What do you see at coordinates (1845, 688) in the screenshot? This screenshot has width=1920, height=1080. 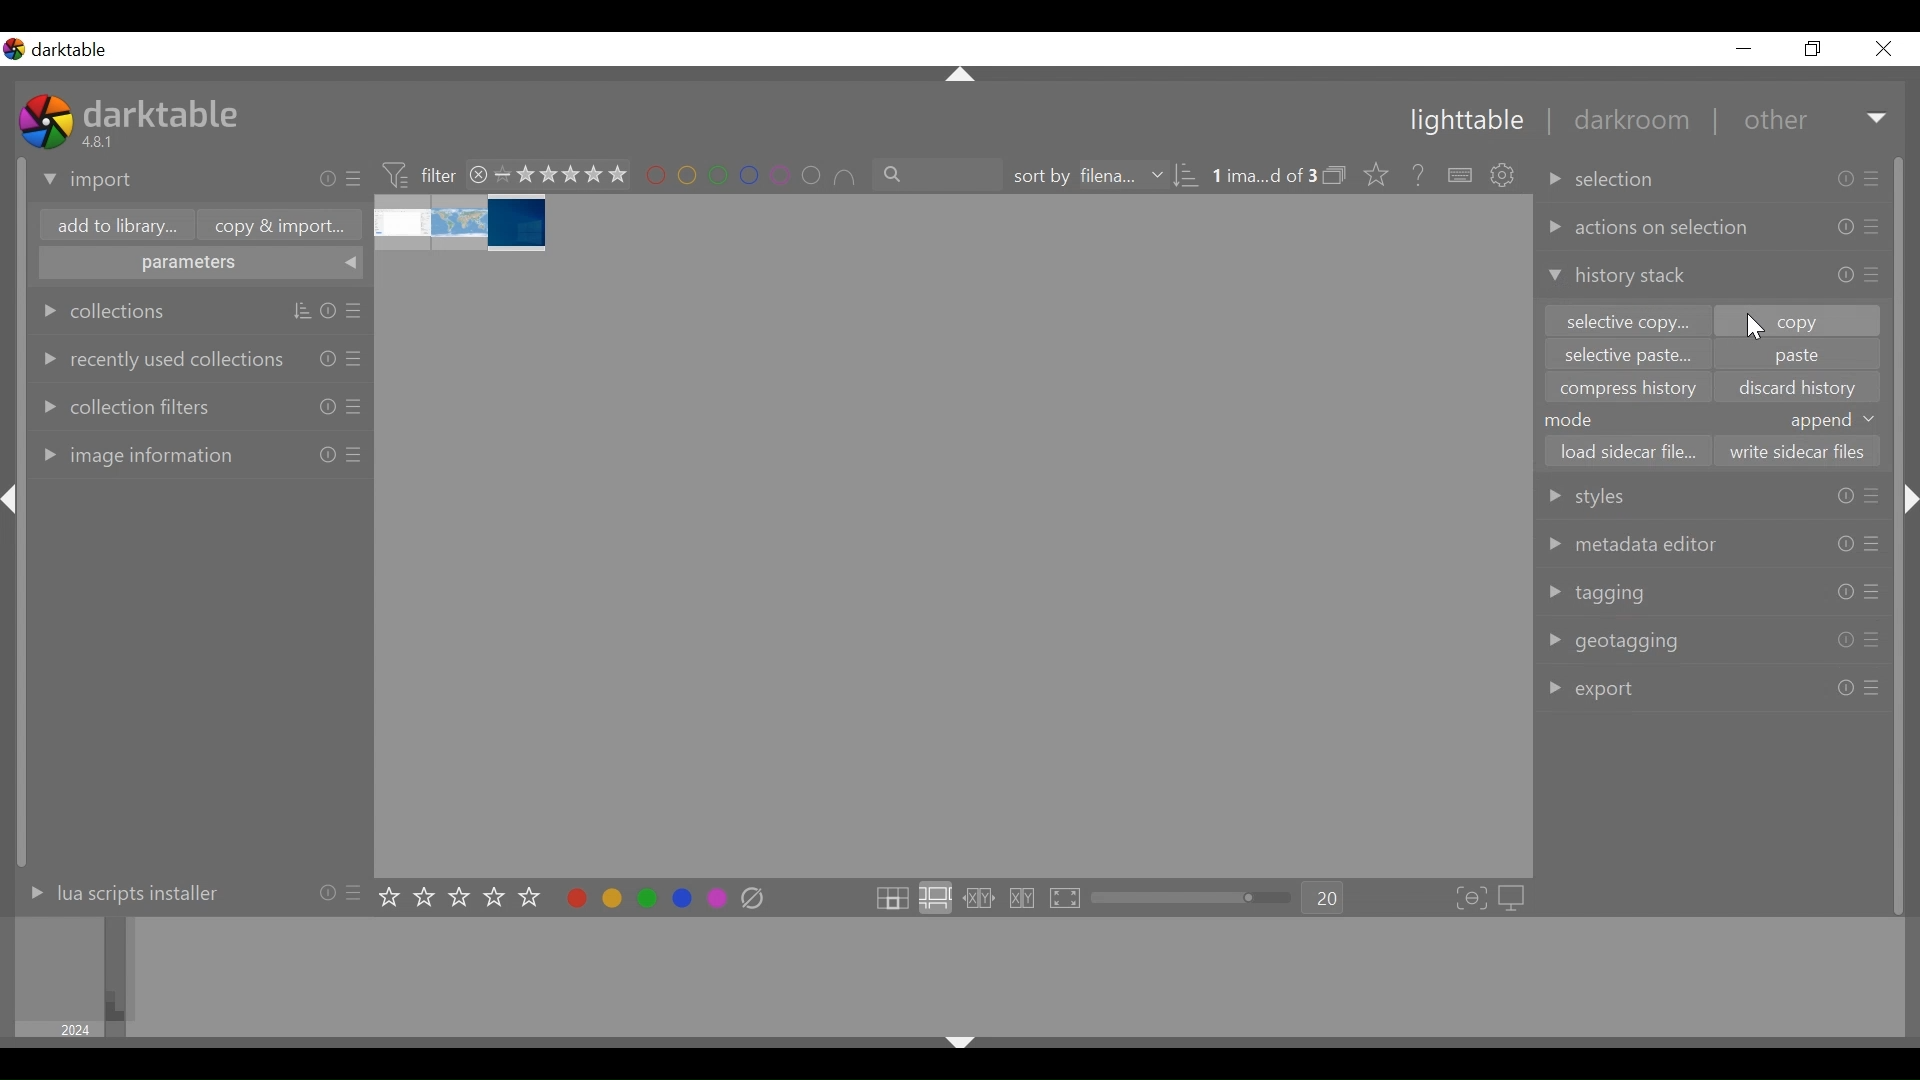 I see `info` at bounding box center [1845, 688].